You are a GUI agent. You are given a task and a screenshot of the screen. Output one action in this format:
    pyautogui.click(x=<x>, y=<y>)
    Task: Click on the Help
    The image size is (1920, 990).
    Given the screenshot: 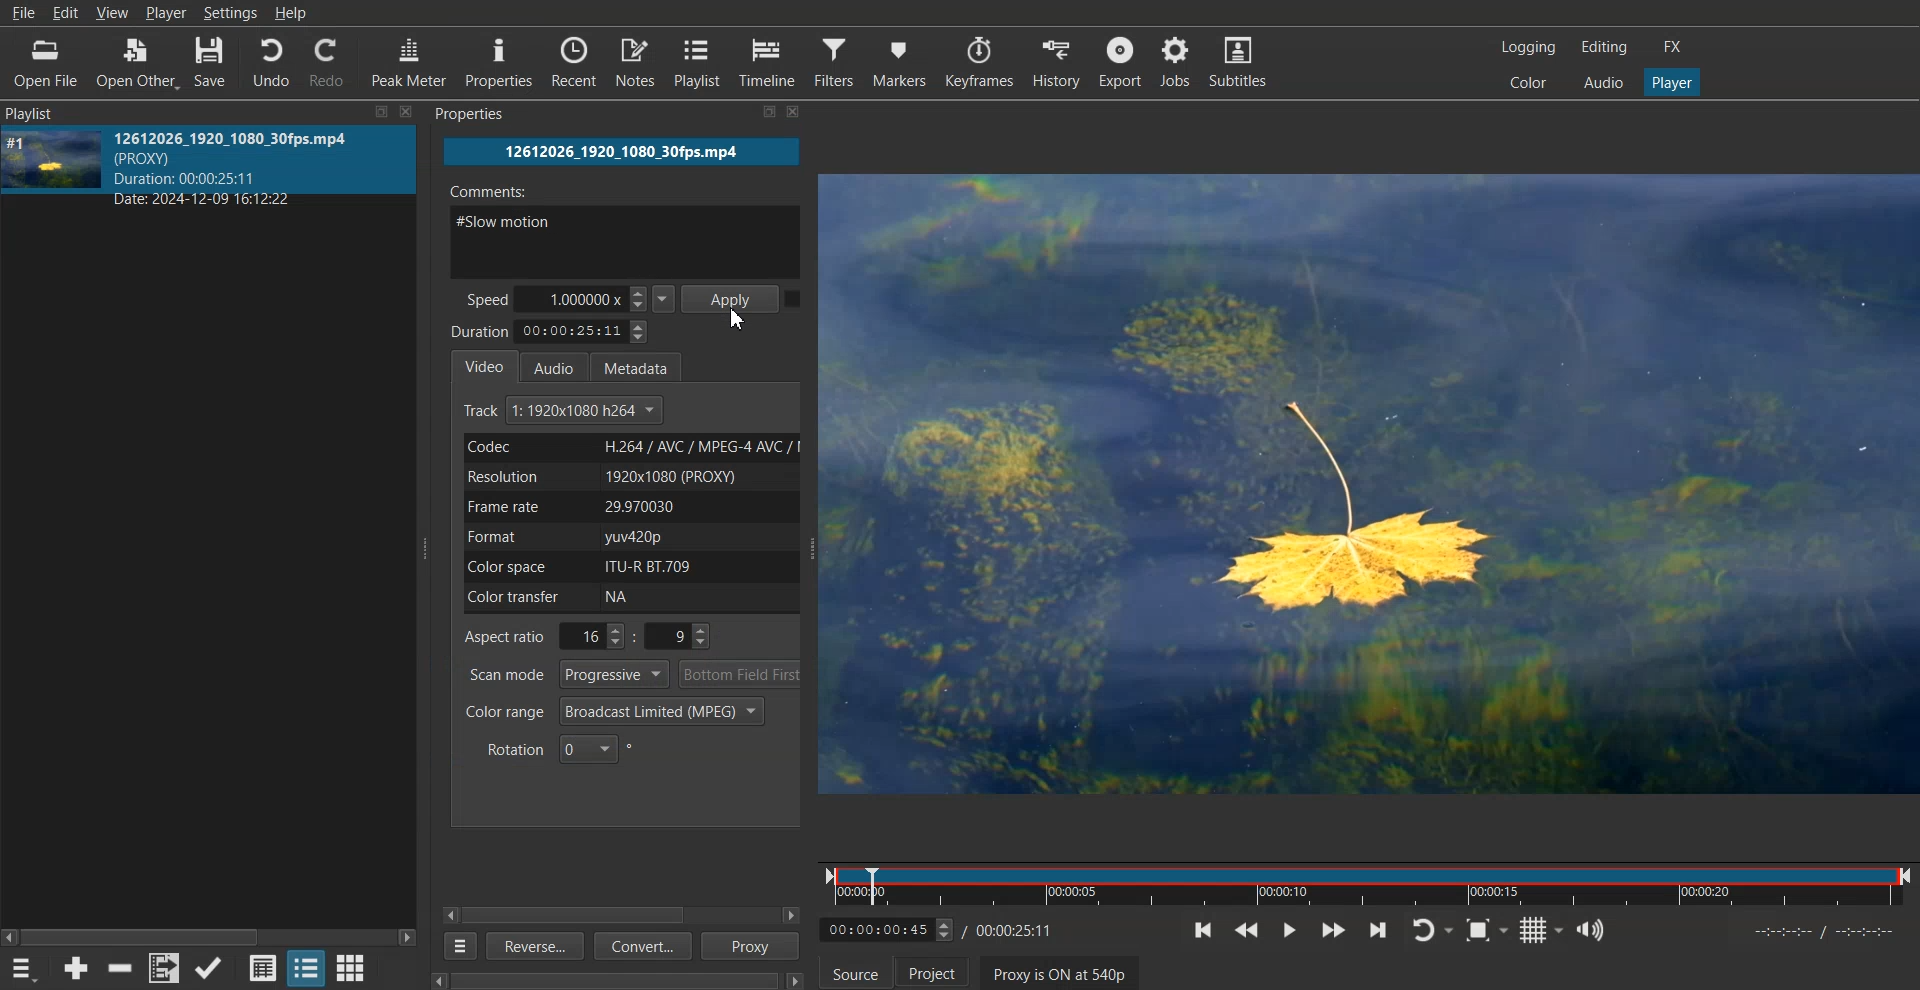 What is the action you would take?
    pyautogui.click(x=291, y=13)
    